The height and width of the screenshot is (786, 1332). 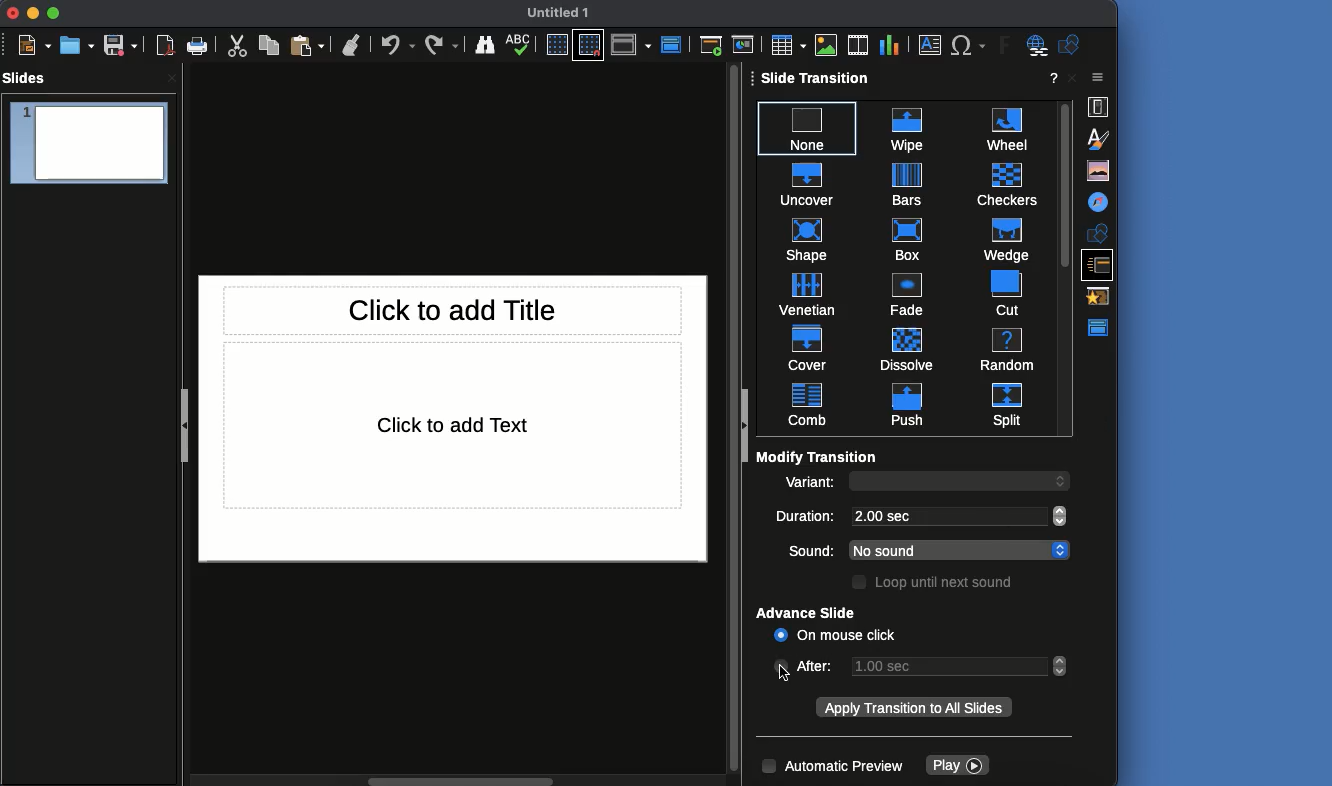 What do you see at coordinates (183, 423) in the screenshot?
I see `Collapse` at bounding box center [183, 423].